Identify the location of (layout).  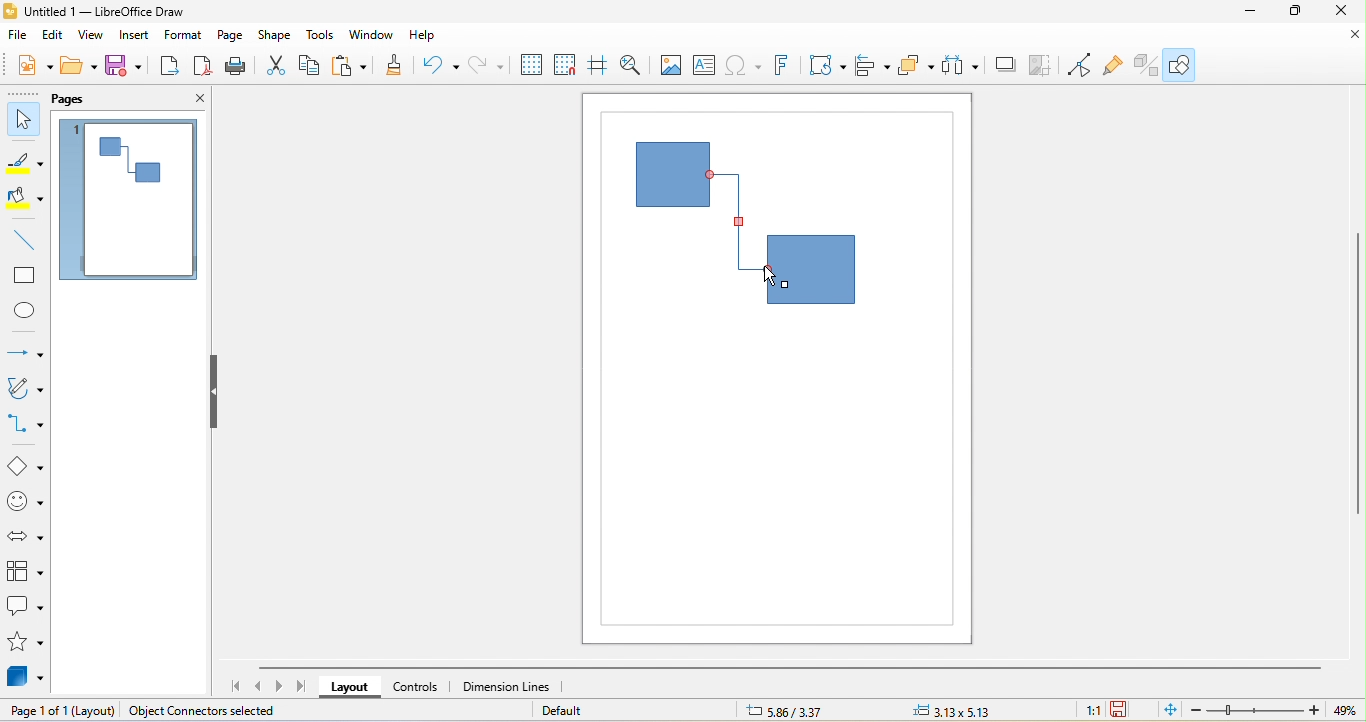
(97, 711).